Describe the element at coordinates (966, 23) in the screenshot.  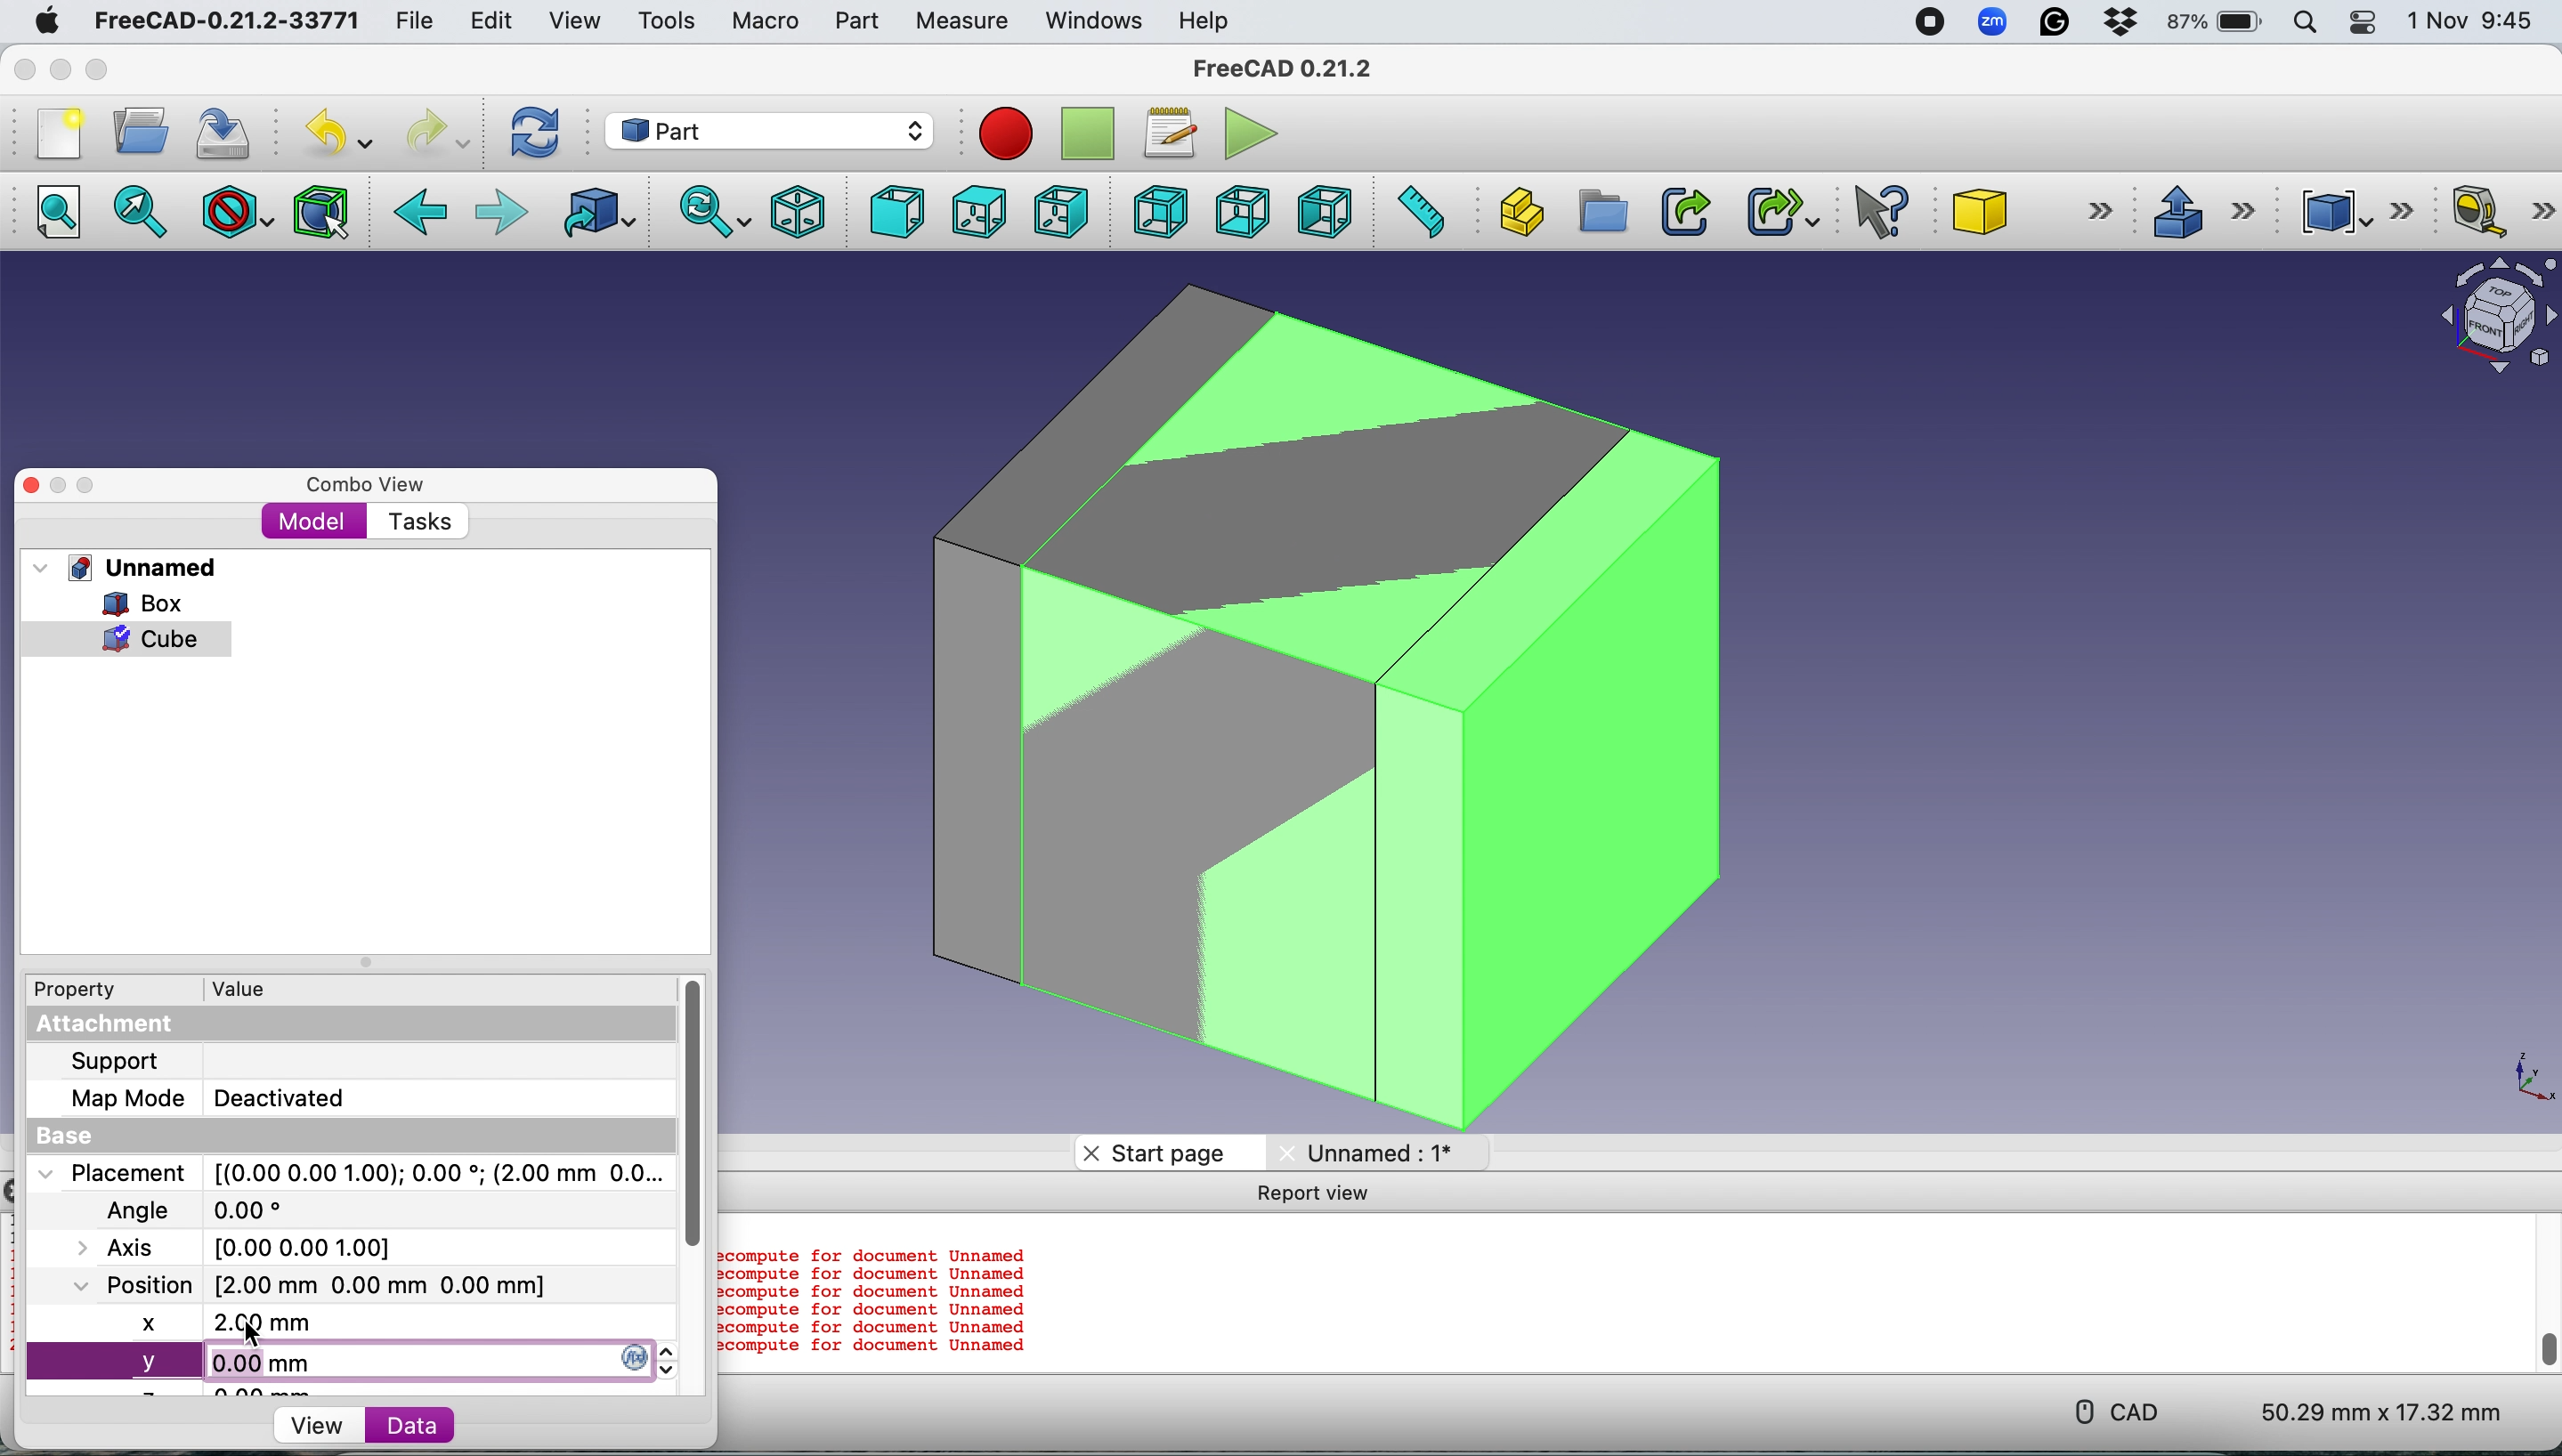
I see `Measure` at that location.